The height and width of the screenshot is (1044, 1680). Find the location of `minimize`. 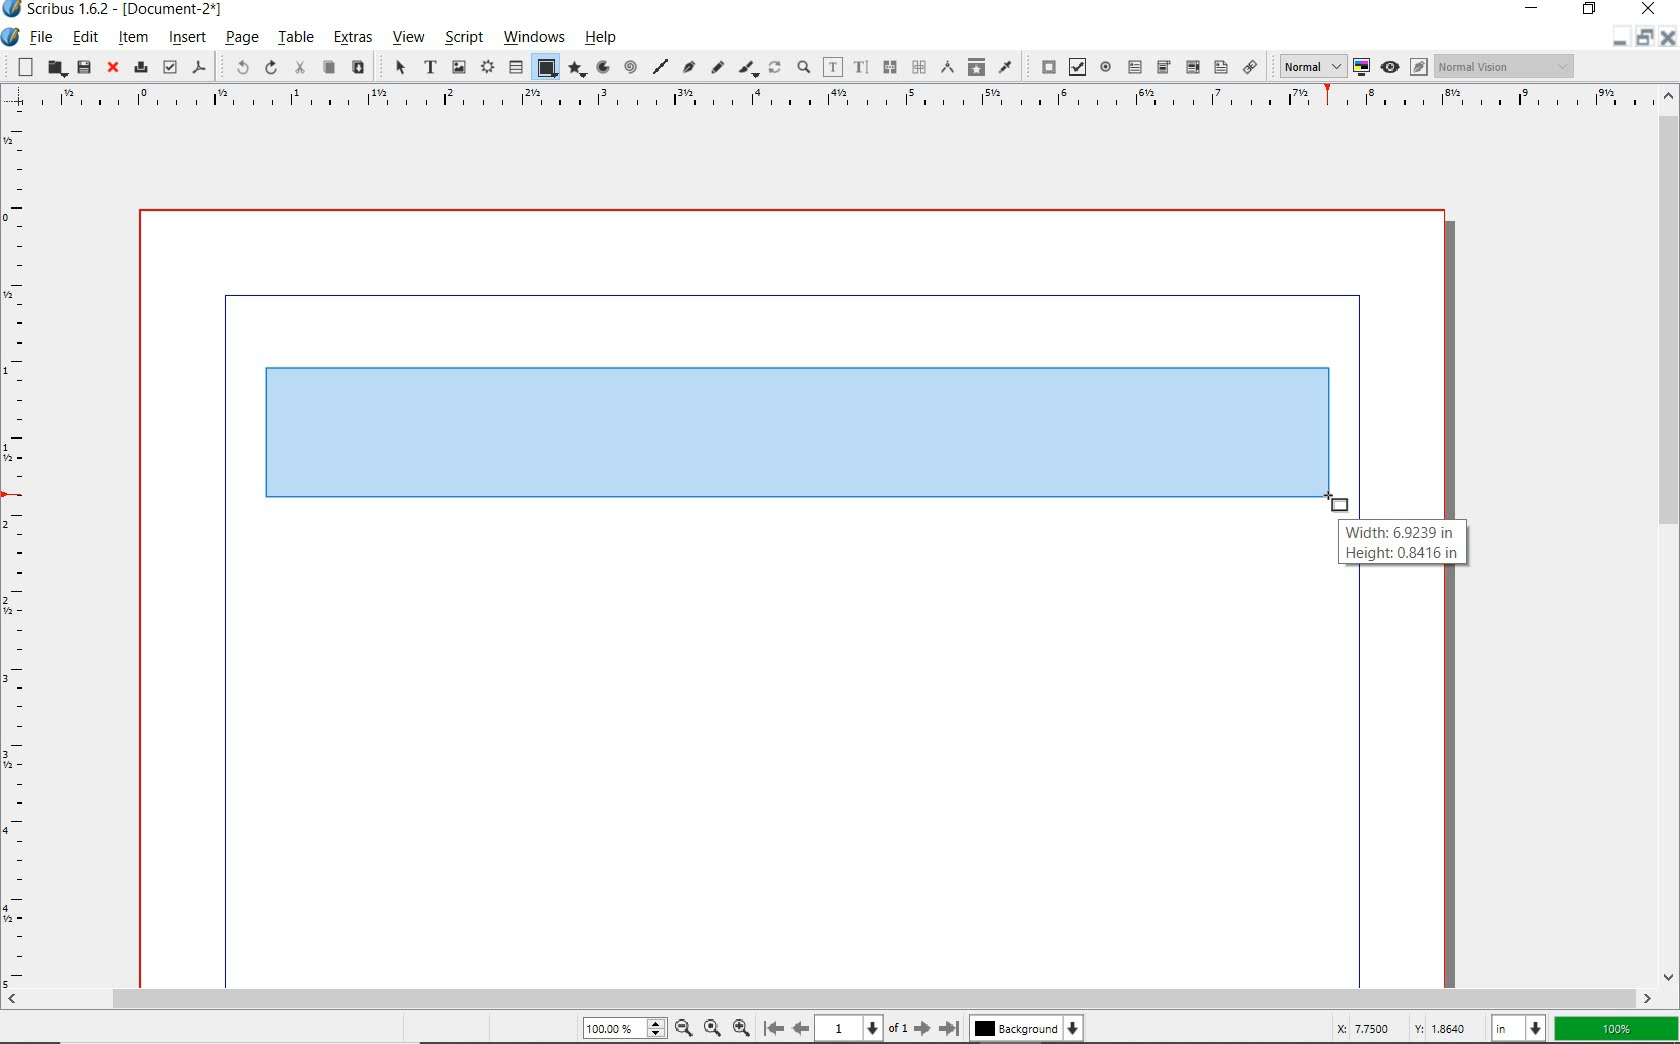

minimize is located at coordinates (1533, 9).